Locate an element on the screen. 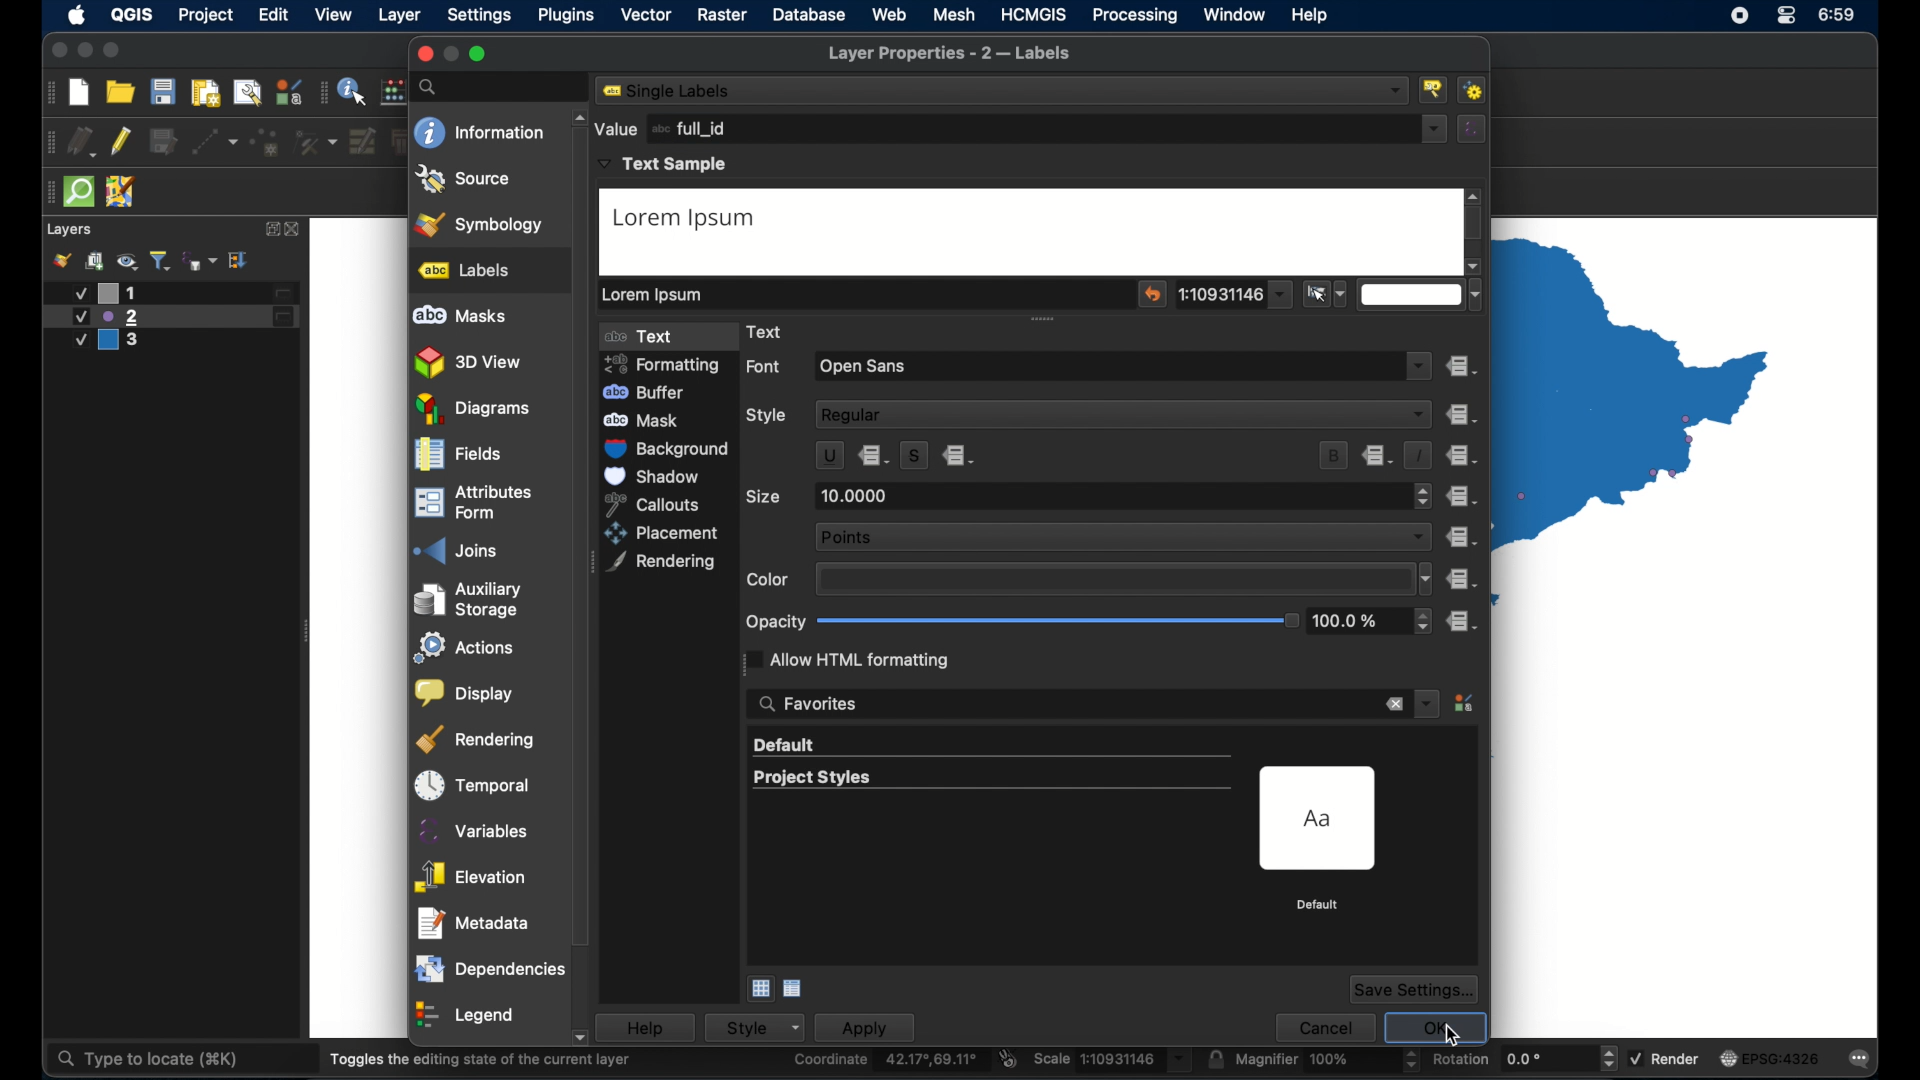 The width and height of the screenshot is (1920, 1080). vector is located at coordinates (645, 15).